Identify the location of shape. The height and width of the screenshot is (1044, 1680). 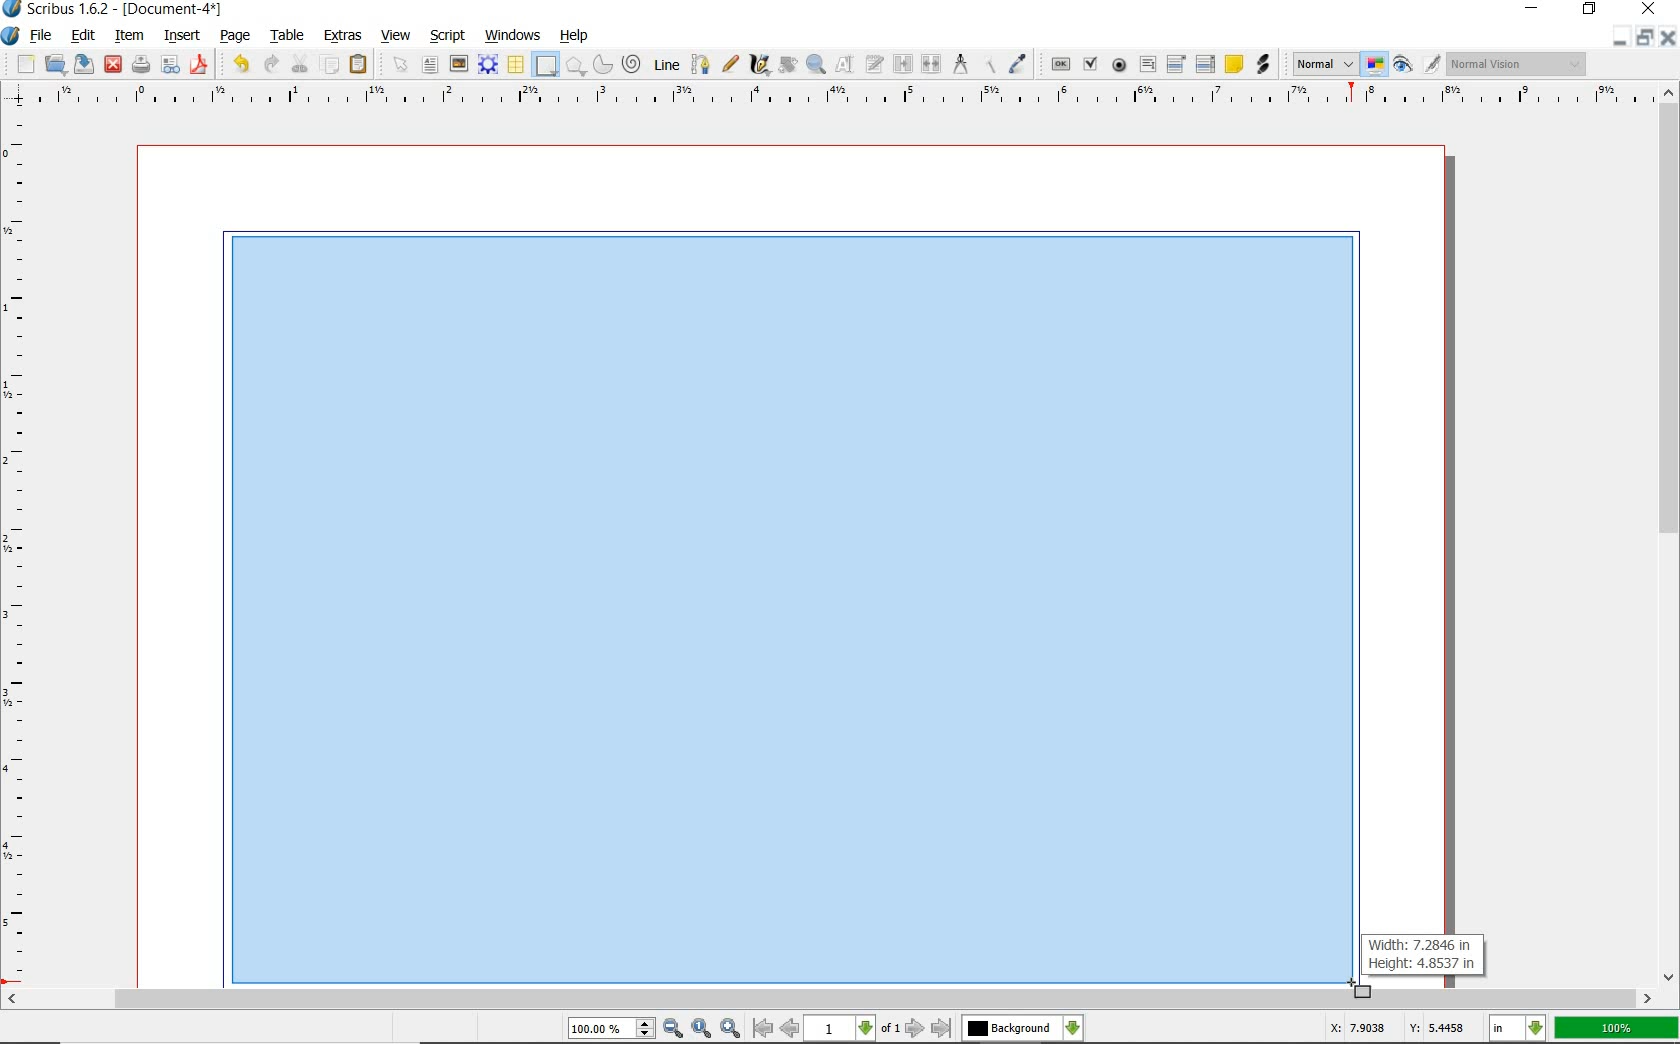
(546, 66).